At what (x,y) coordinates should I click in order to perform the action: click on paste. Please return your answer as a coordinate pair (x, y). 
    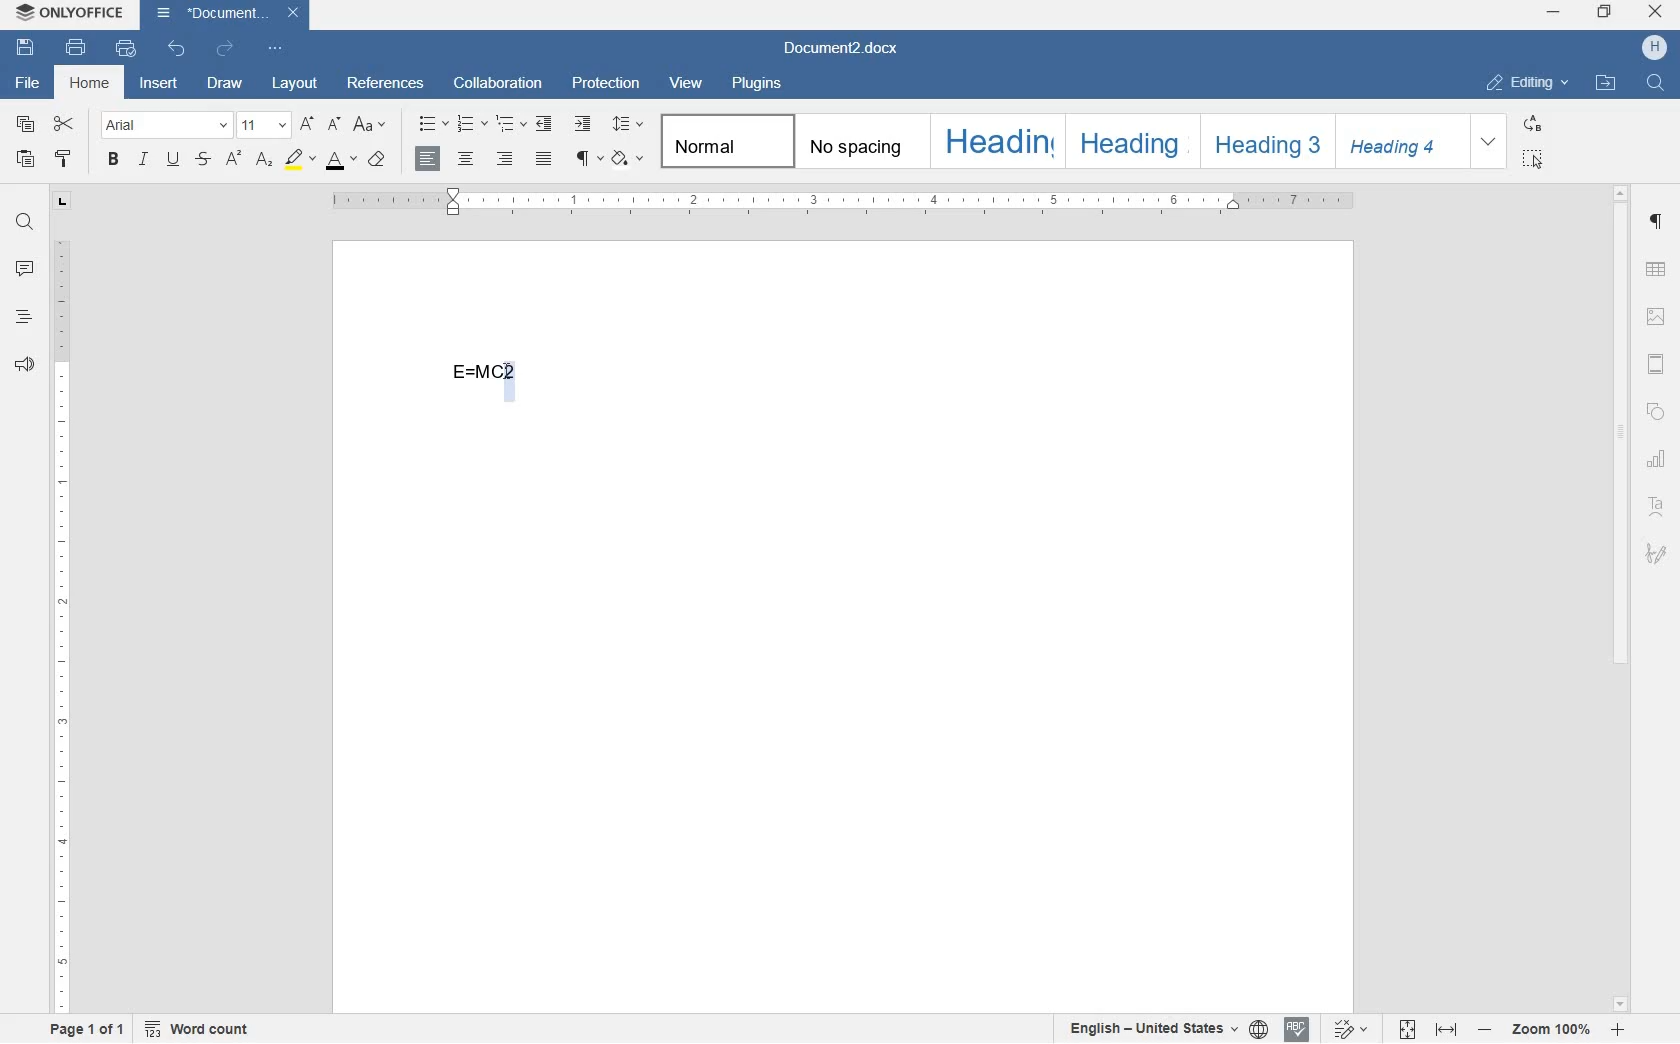
    Looking at the image, I should click on (28, 161).